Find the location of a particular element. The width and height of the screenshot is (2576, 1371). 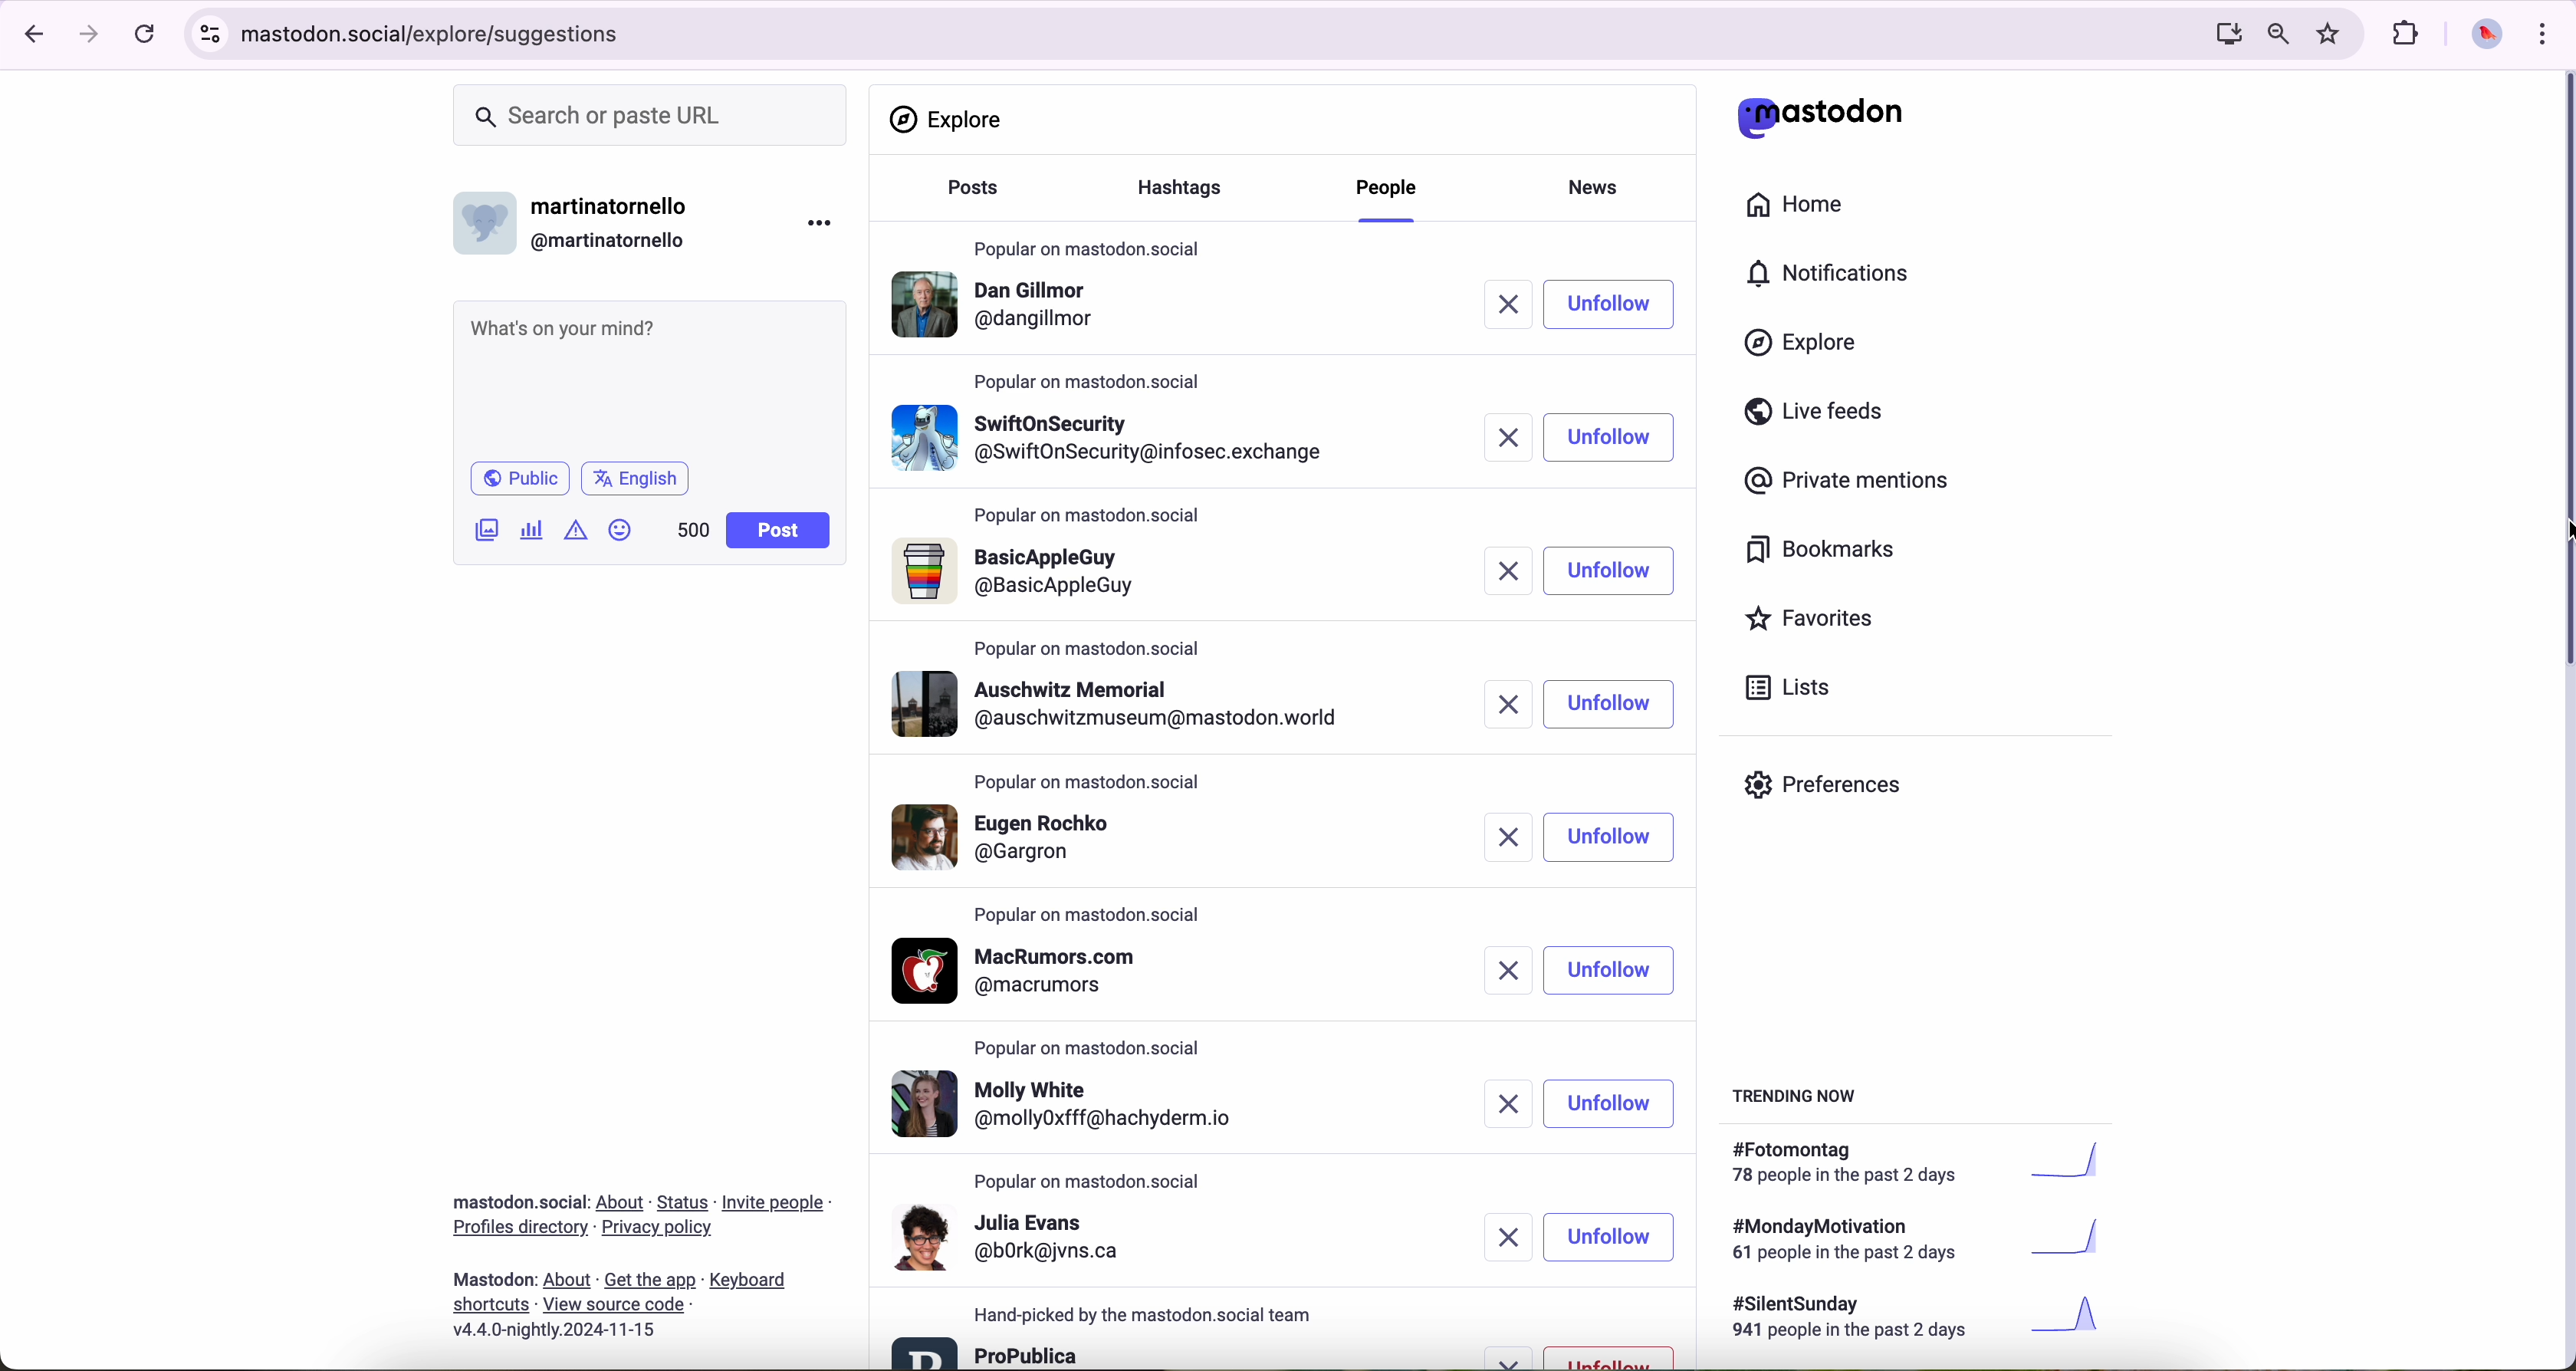

emoji is located at coordinates (621, 529).